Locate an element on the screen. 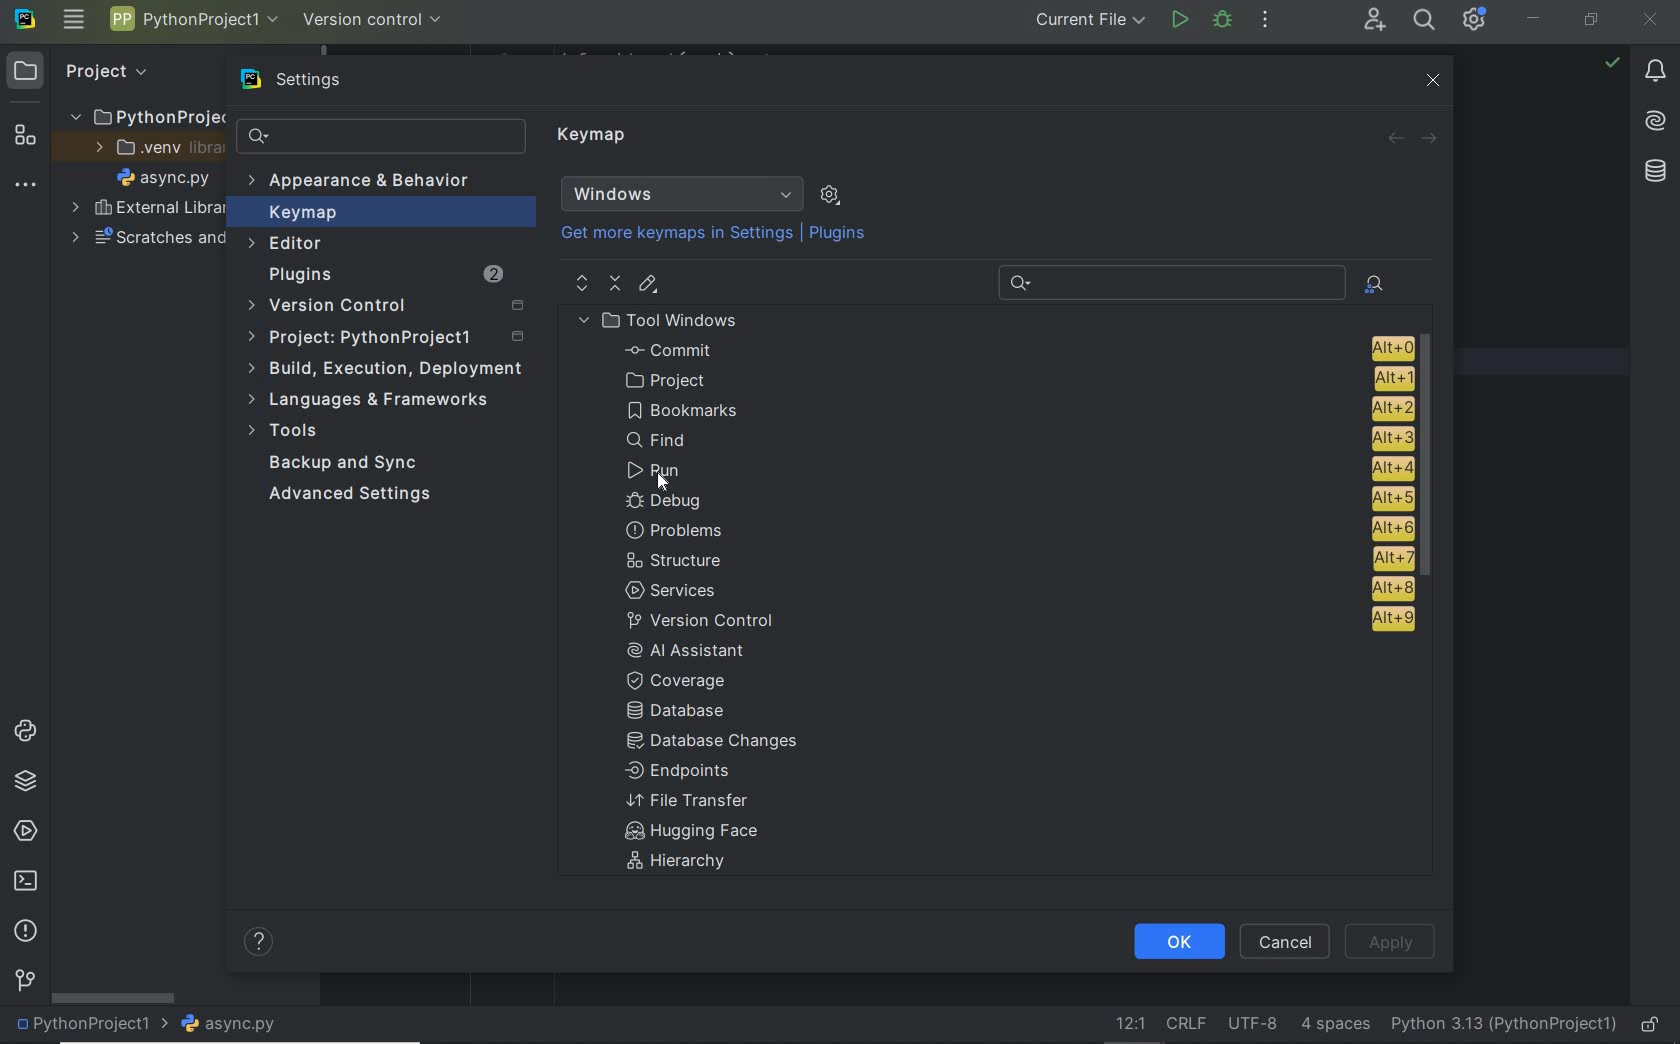 This screenshot has width=1680, height=1044. problems is located at coordinates (1019, 529).